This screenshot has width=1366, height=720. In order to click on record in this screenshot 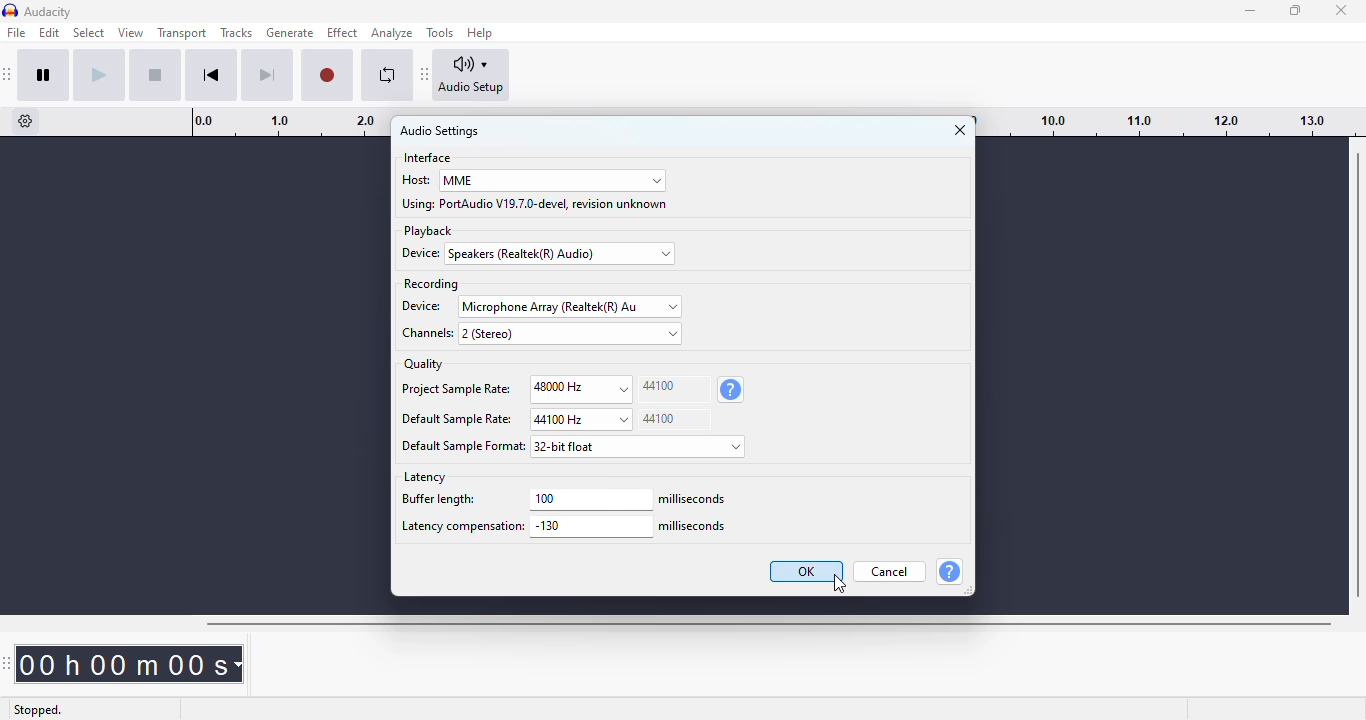, I will do `click(327, 76)`.